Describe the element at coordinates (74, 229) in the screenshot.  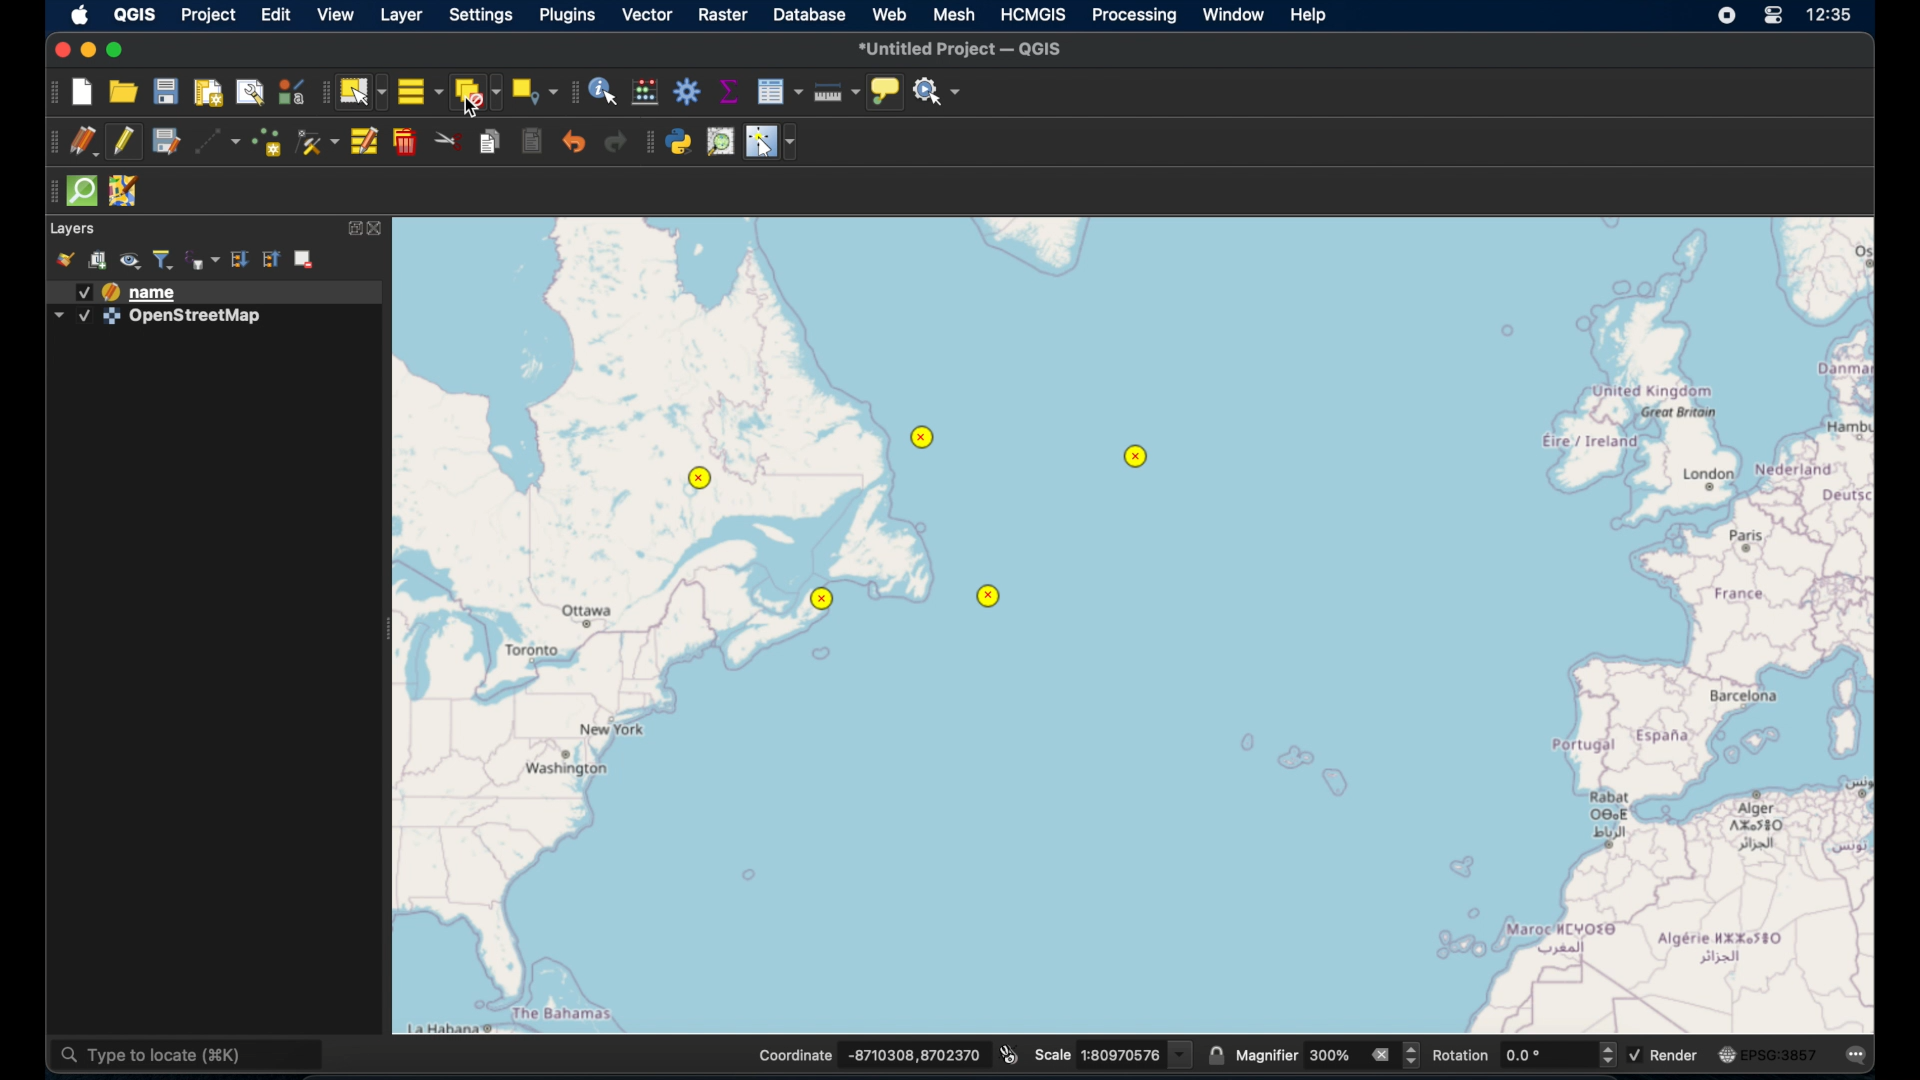
I see `layers` at that location.